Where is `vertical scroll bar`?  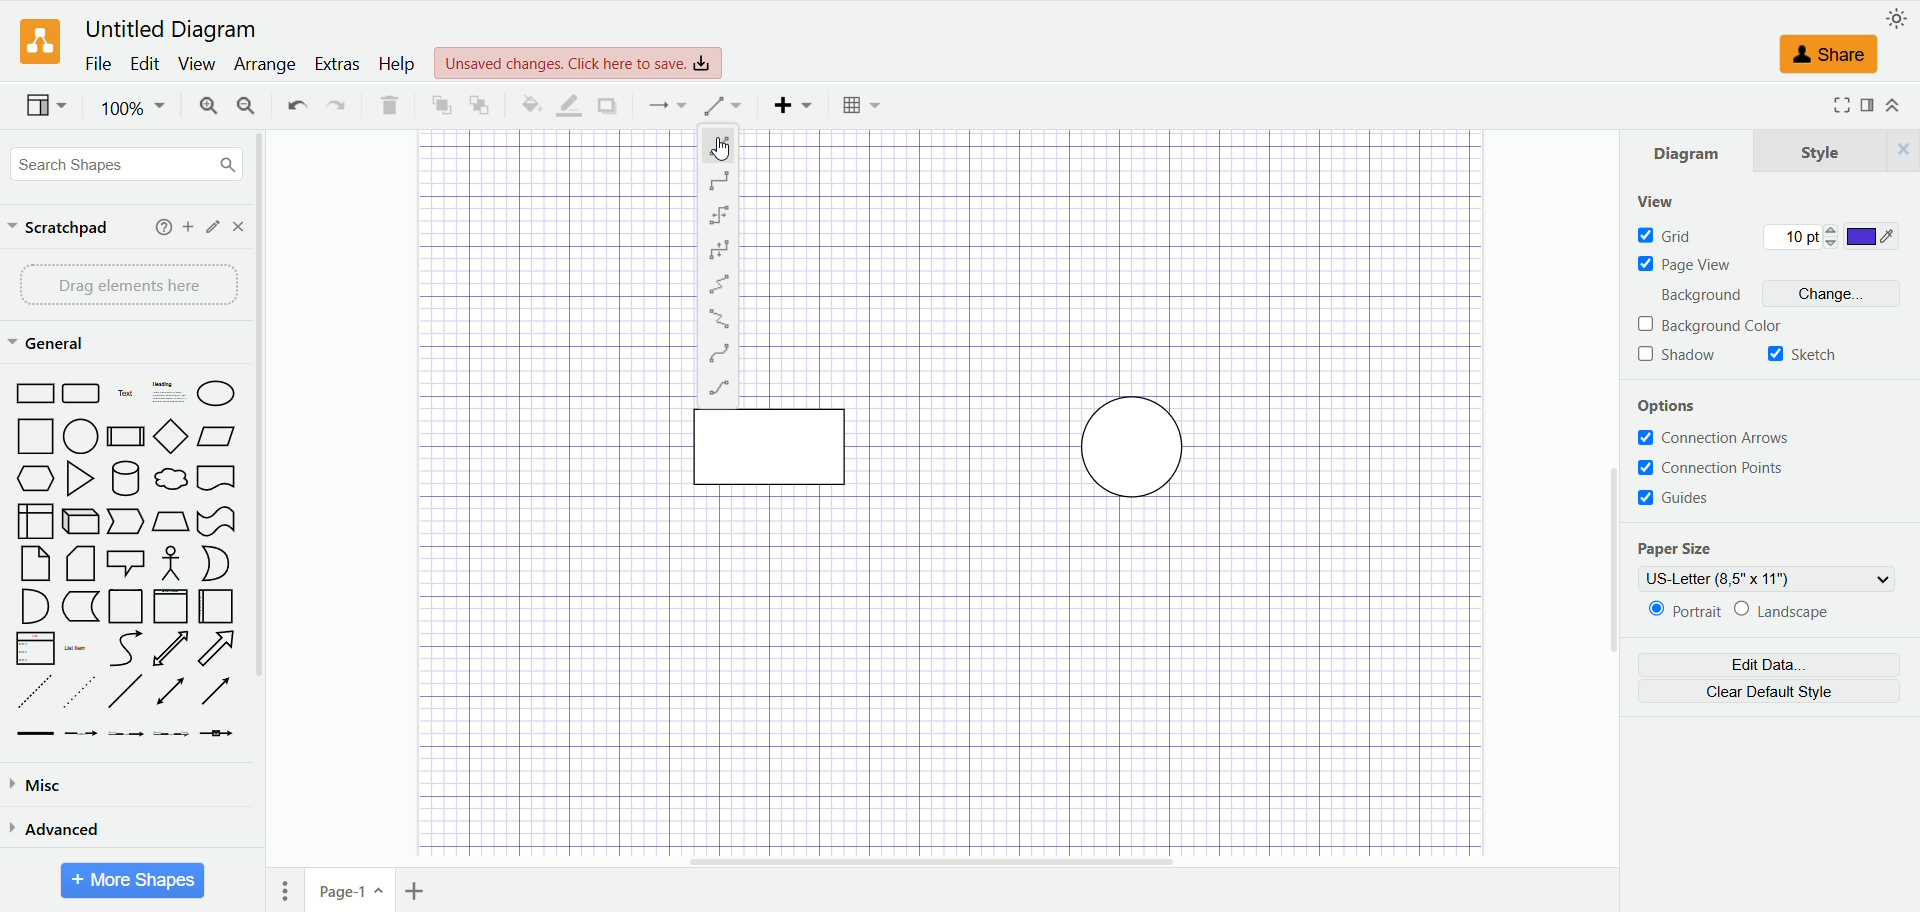
vertical scroll bar is located at coordinates (1613, 499).